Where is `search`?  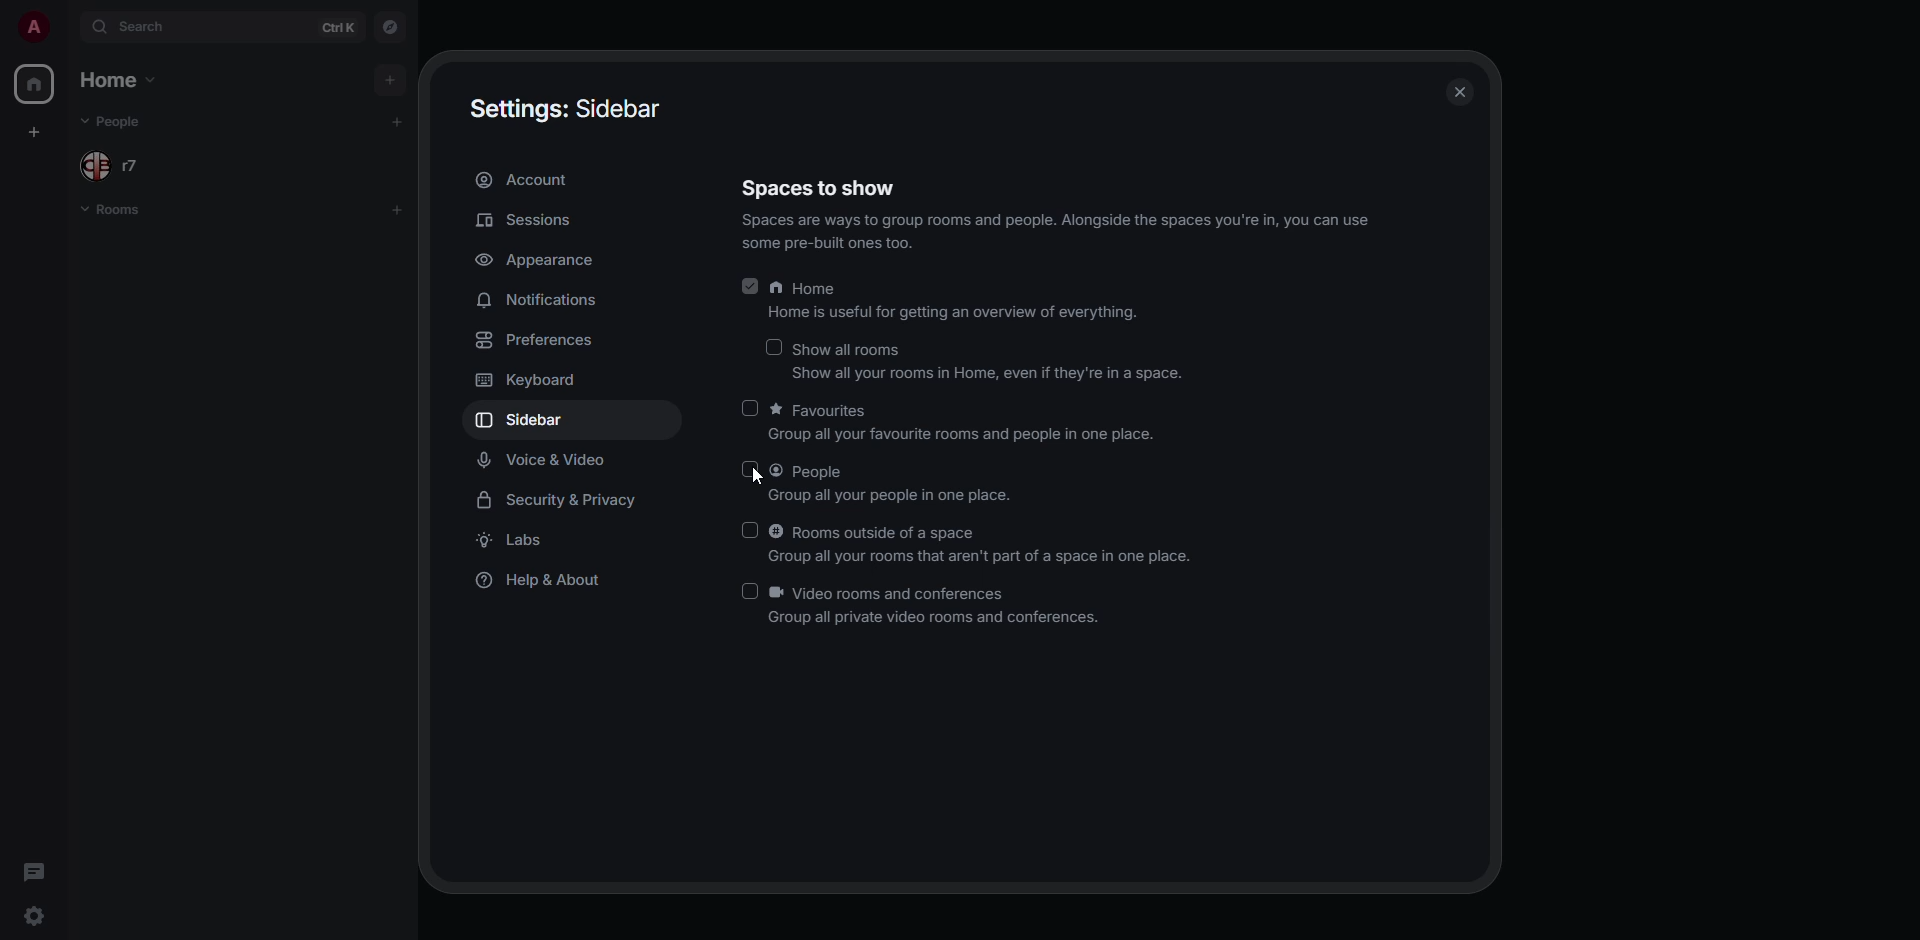 search is located at coordinates (147, 30).